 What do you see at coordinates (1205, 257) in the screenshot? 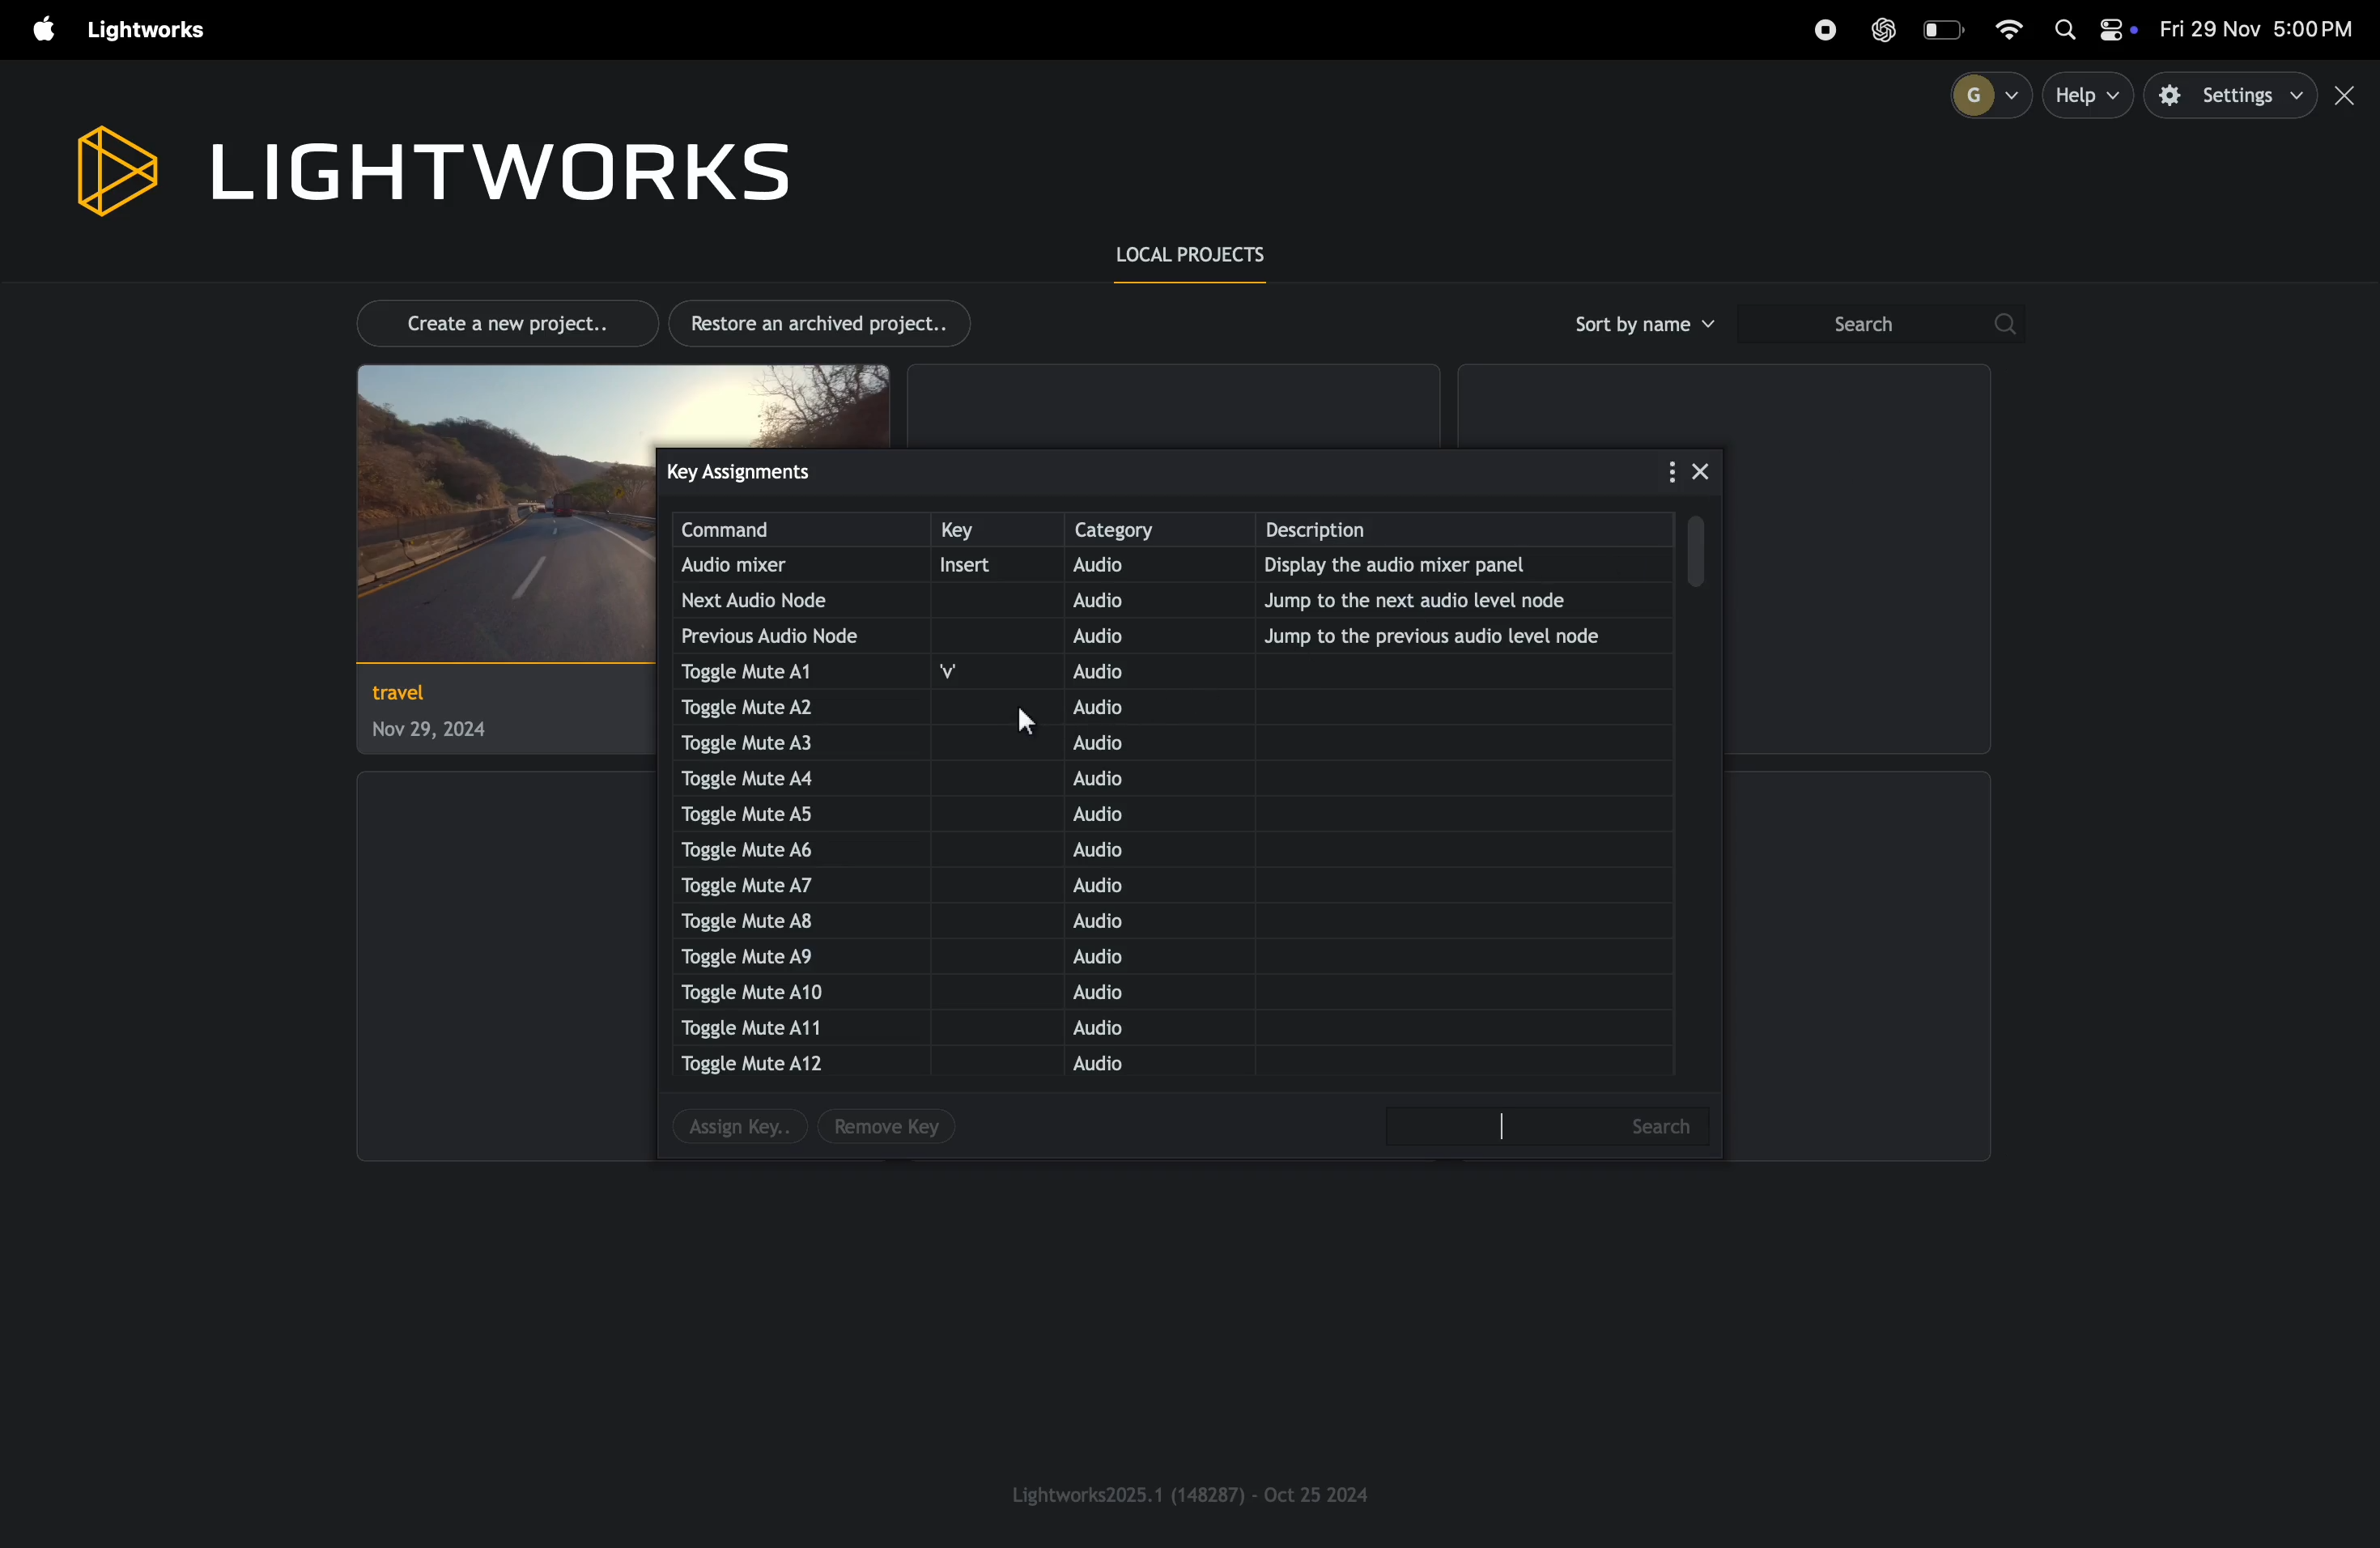
I see `local prroject` at bounding box center [1205, 257].